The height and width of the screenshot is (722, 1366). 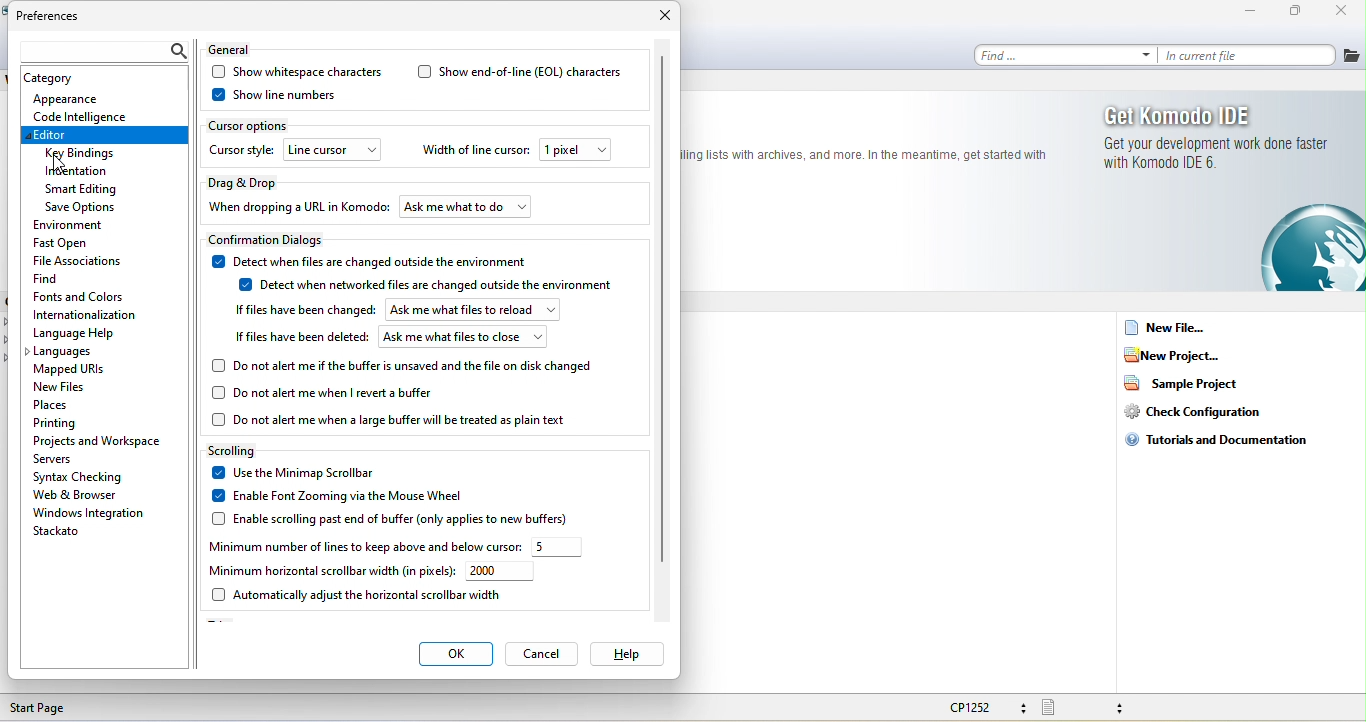 What do you see at coordinates (873, 158) in the screenshot?
I see `when connected to the internet this panel provide link to komodo resources including the community site mailing list with archive and more.` at bounding box center [873, 158].